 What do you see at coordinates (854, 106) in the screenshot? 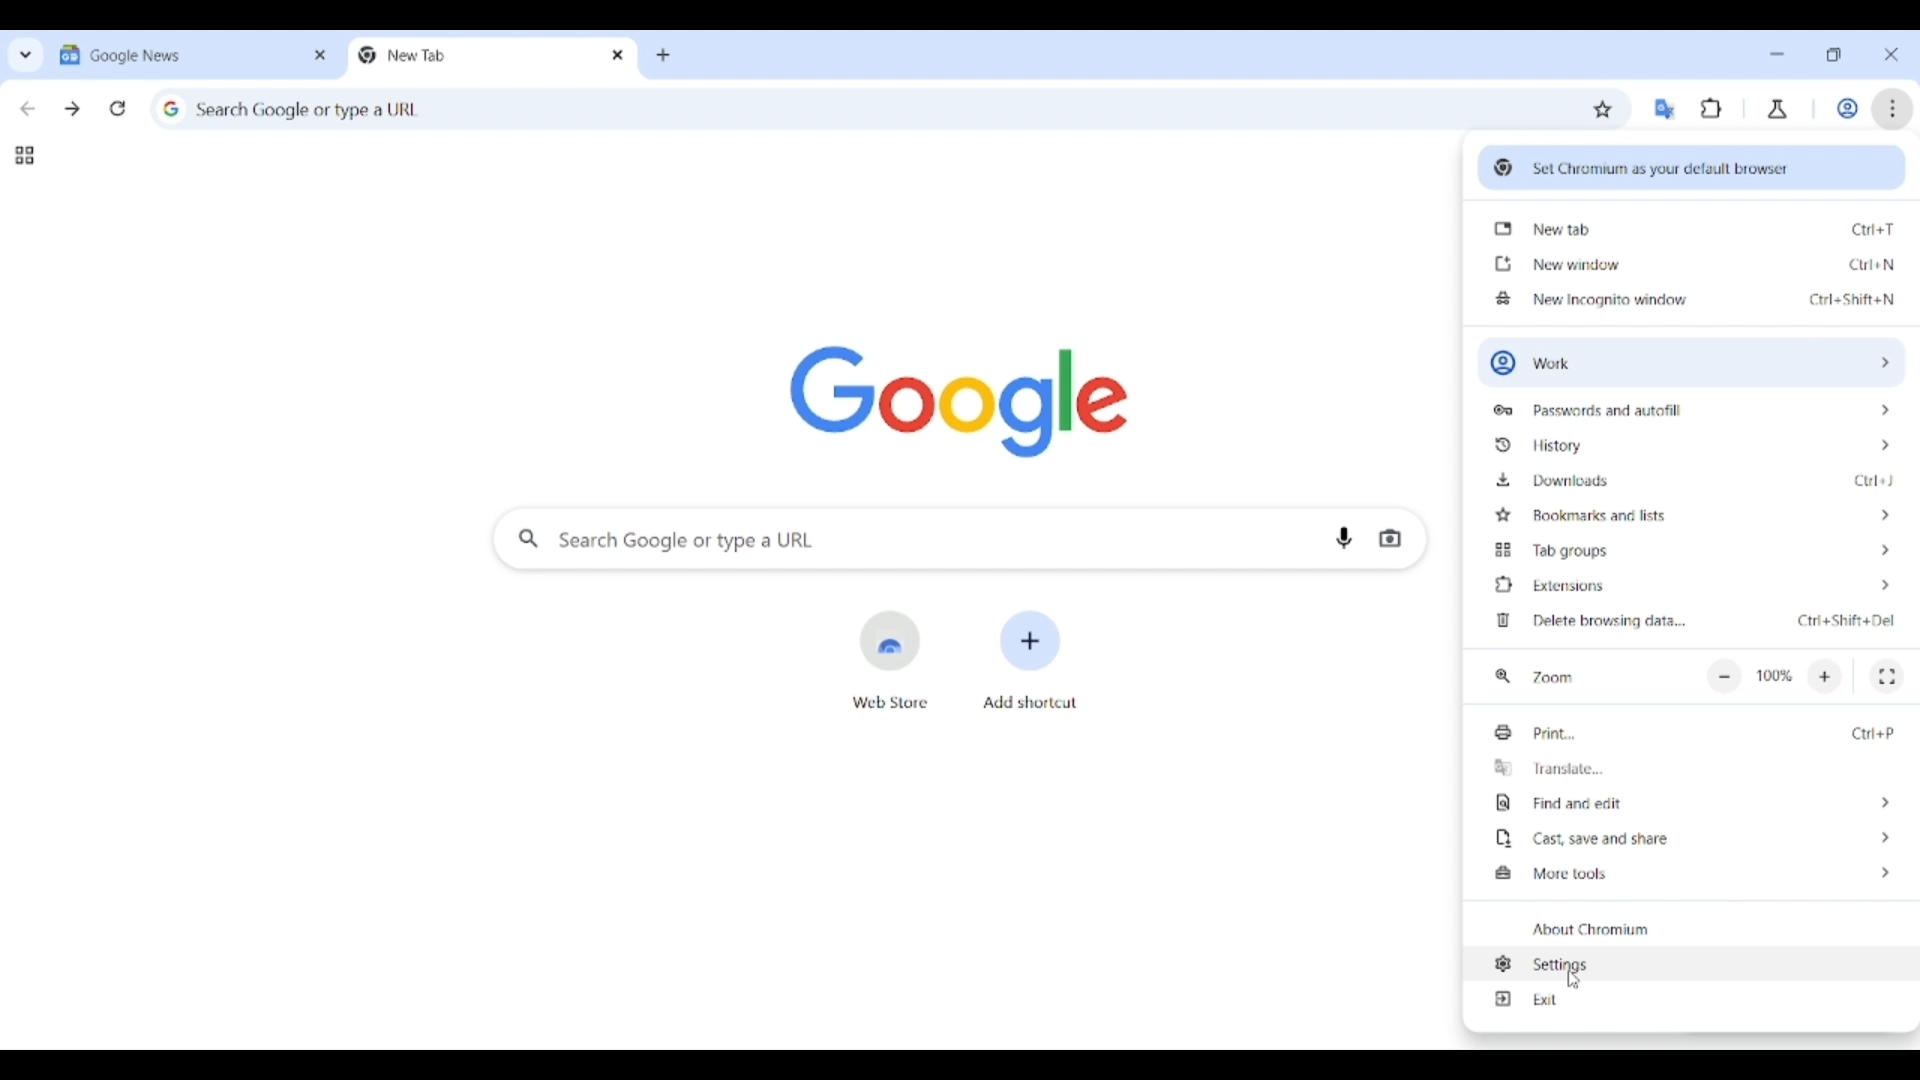
I see `Search Google or enter web link` at bounding box center [854, 106].